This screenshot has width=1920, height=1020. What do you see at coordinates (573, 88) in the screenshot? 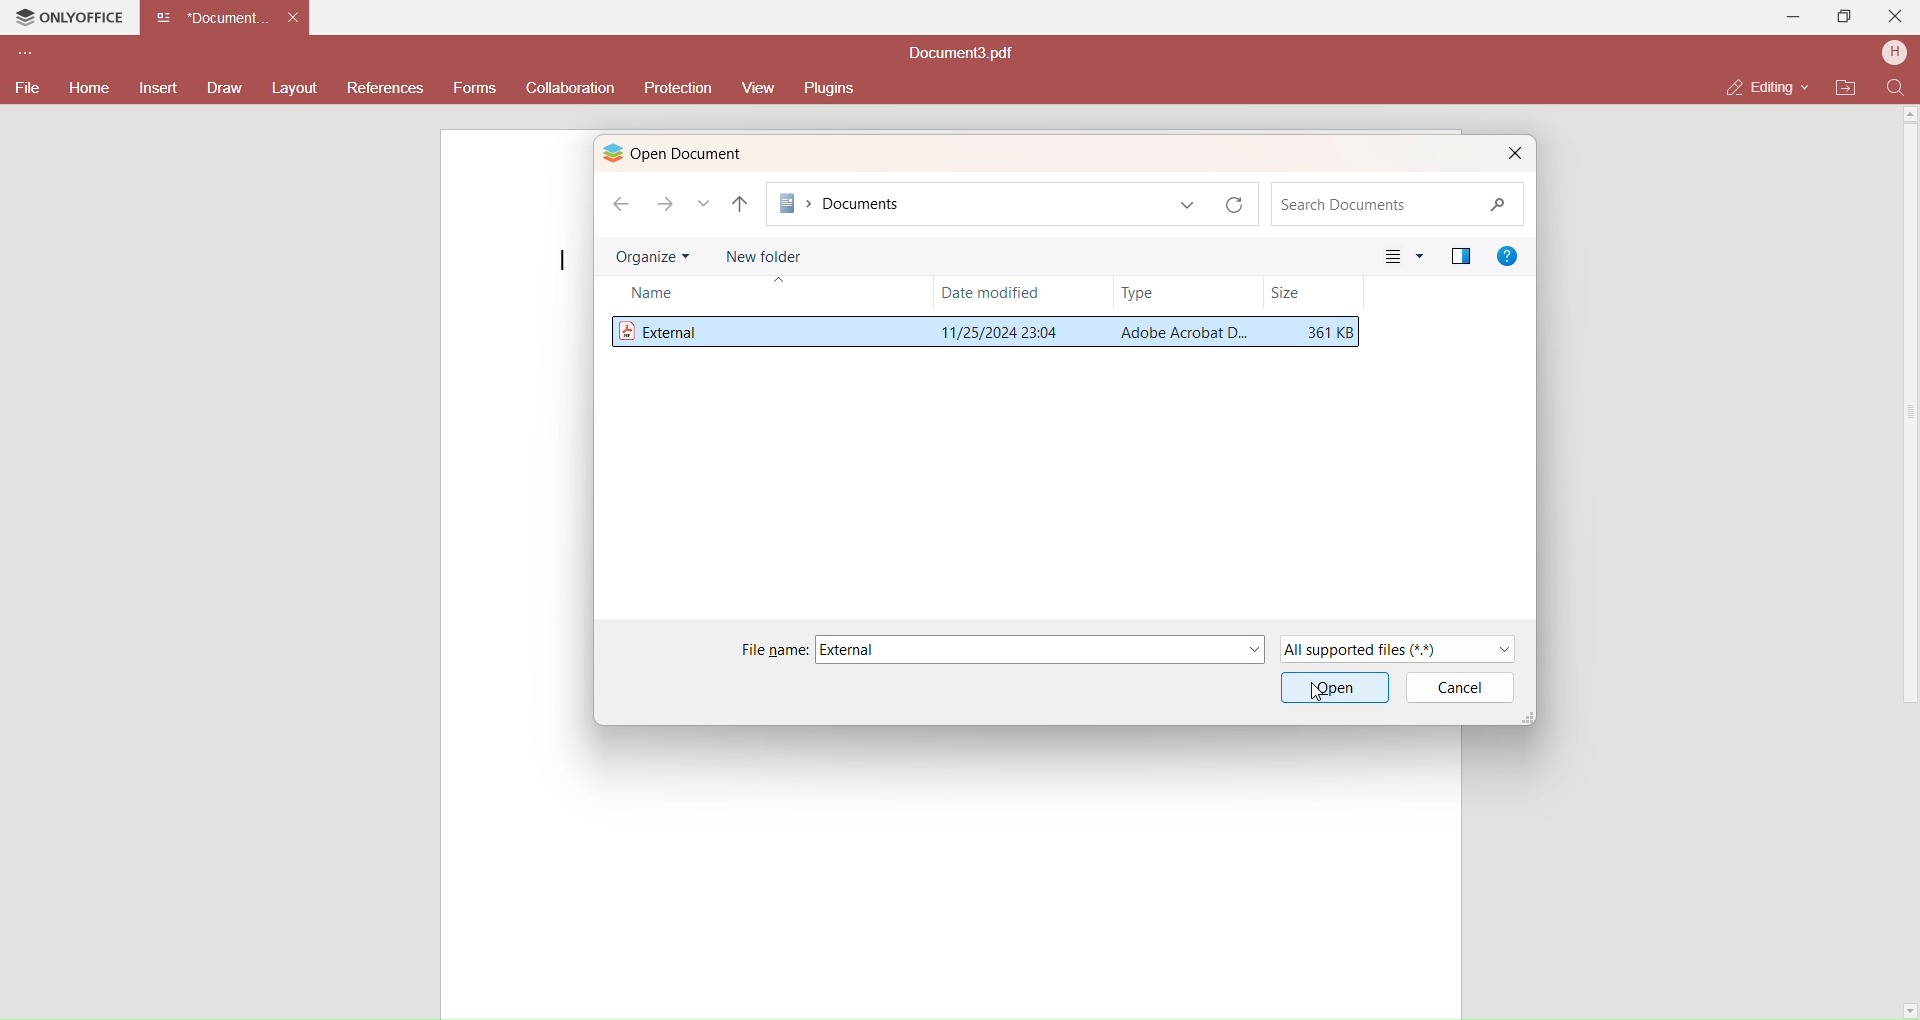
I see `Collaboration` at bounding box center [573, 88].